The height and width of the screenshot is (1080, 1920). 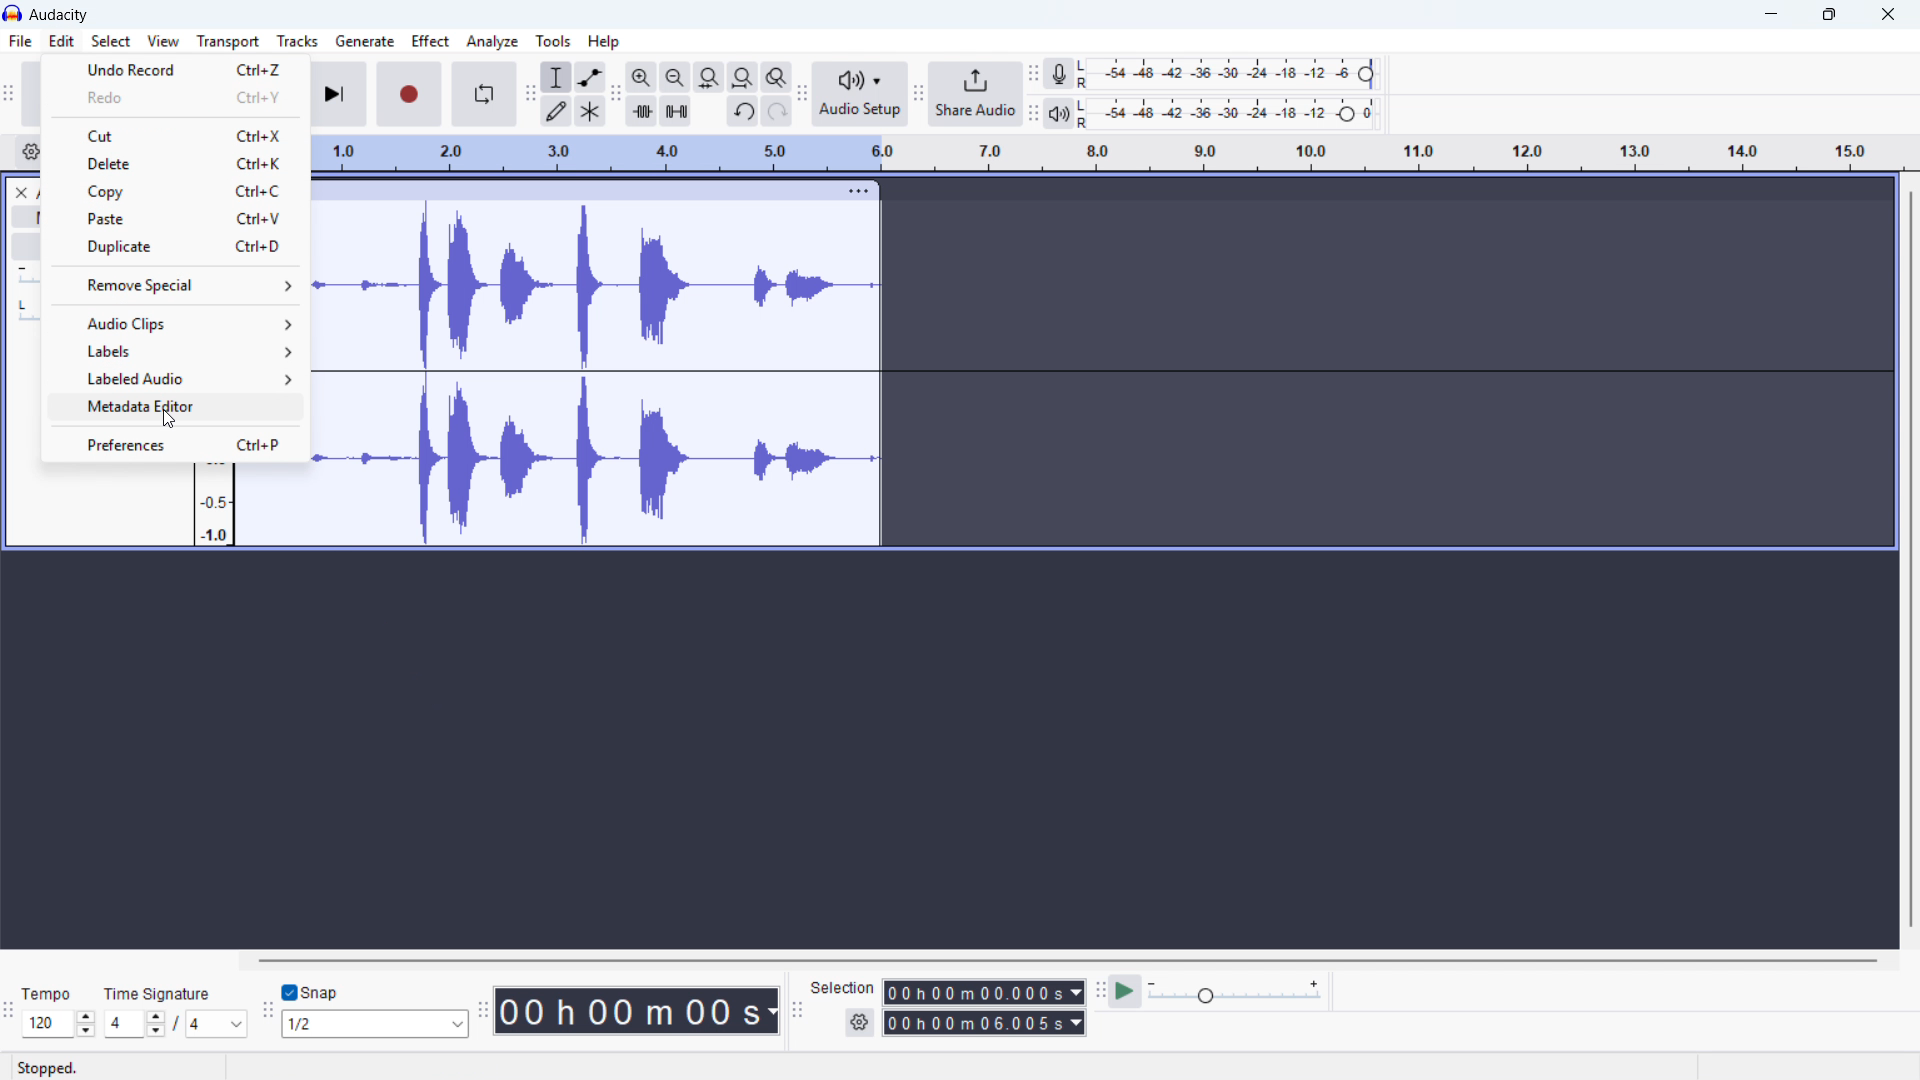 I want to click on close, so click(x=1886, y=15).